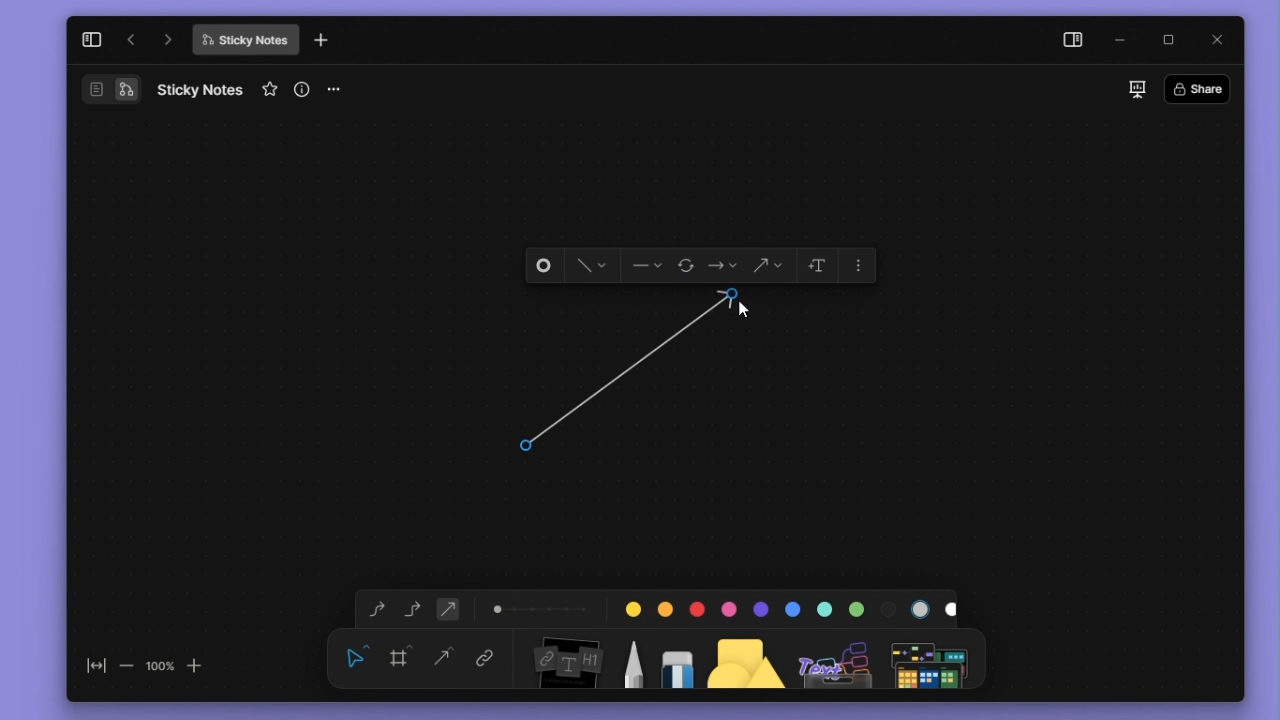 This screenshot has width=1280, height=720. What do you see at coordinates (356, 656) in the screenshot?
I see `select` at bounding box center [356, 656].